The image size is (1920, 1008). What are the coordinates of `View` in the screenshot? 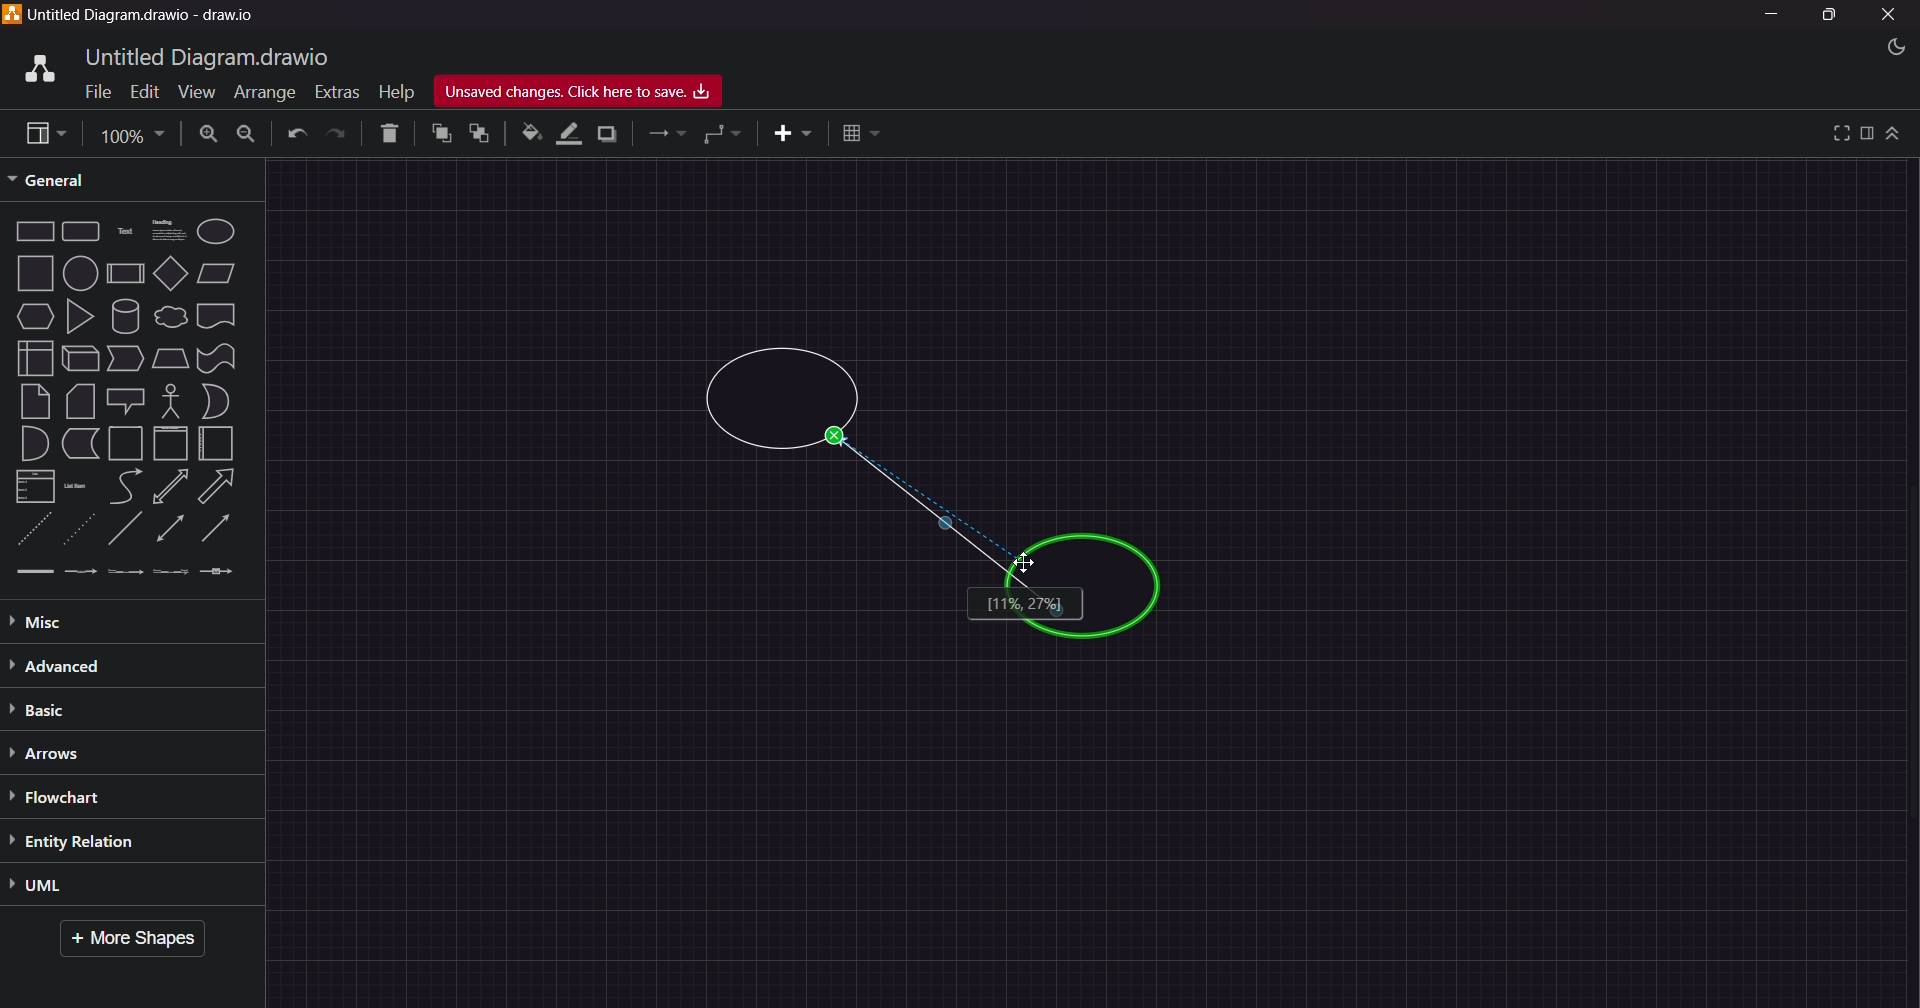 It's located at (188, 91).